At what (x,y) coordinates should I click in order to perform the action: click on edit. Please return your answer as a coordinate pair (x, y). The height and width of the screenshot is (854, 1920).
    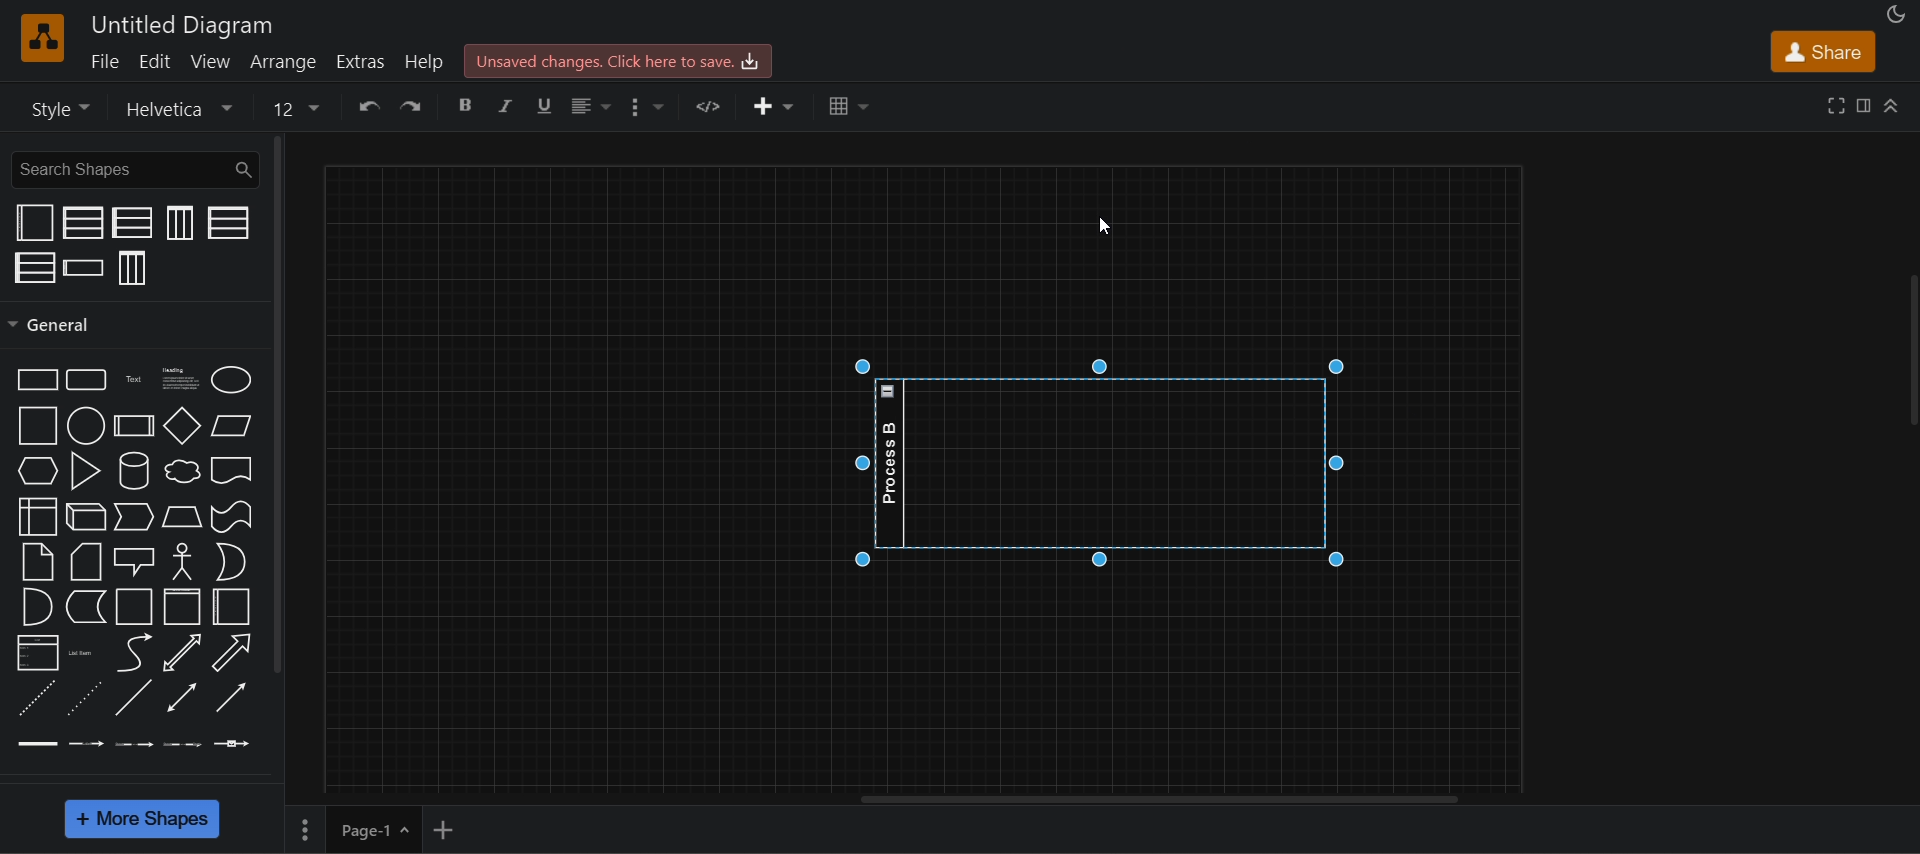
    Looking at the image, I should click on (153, 61).